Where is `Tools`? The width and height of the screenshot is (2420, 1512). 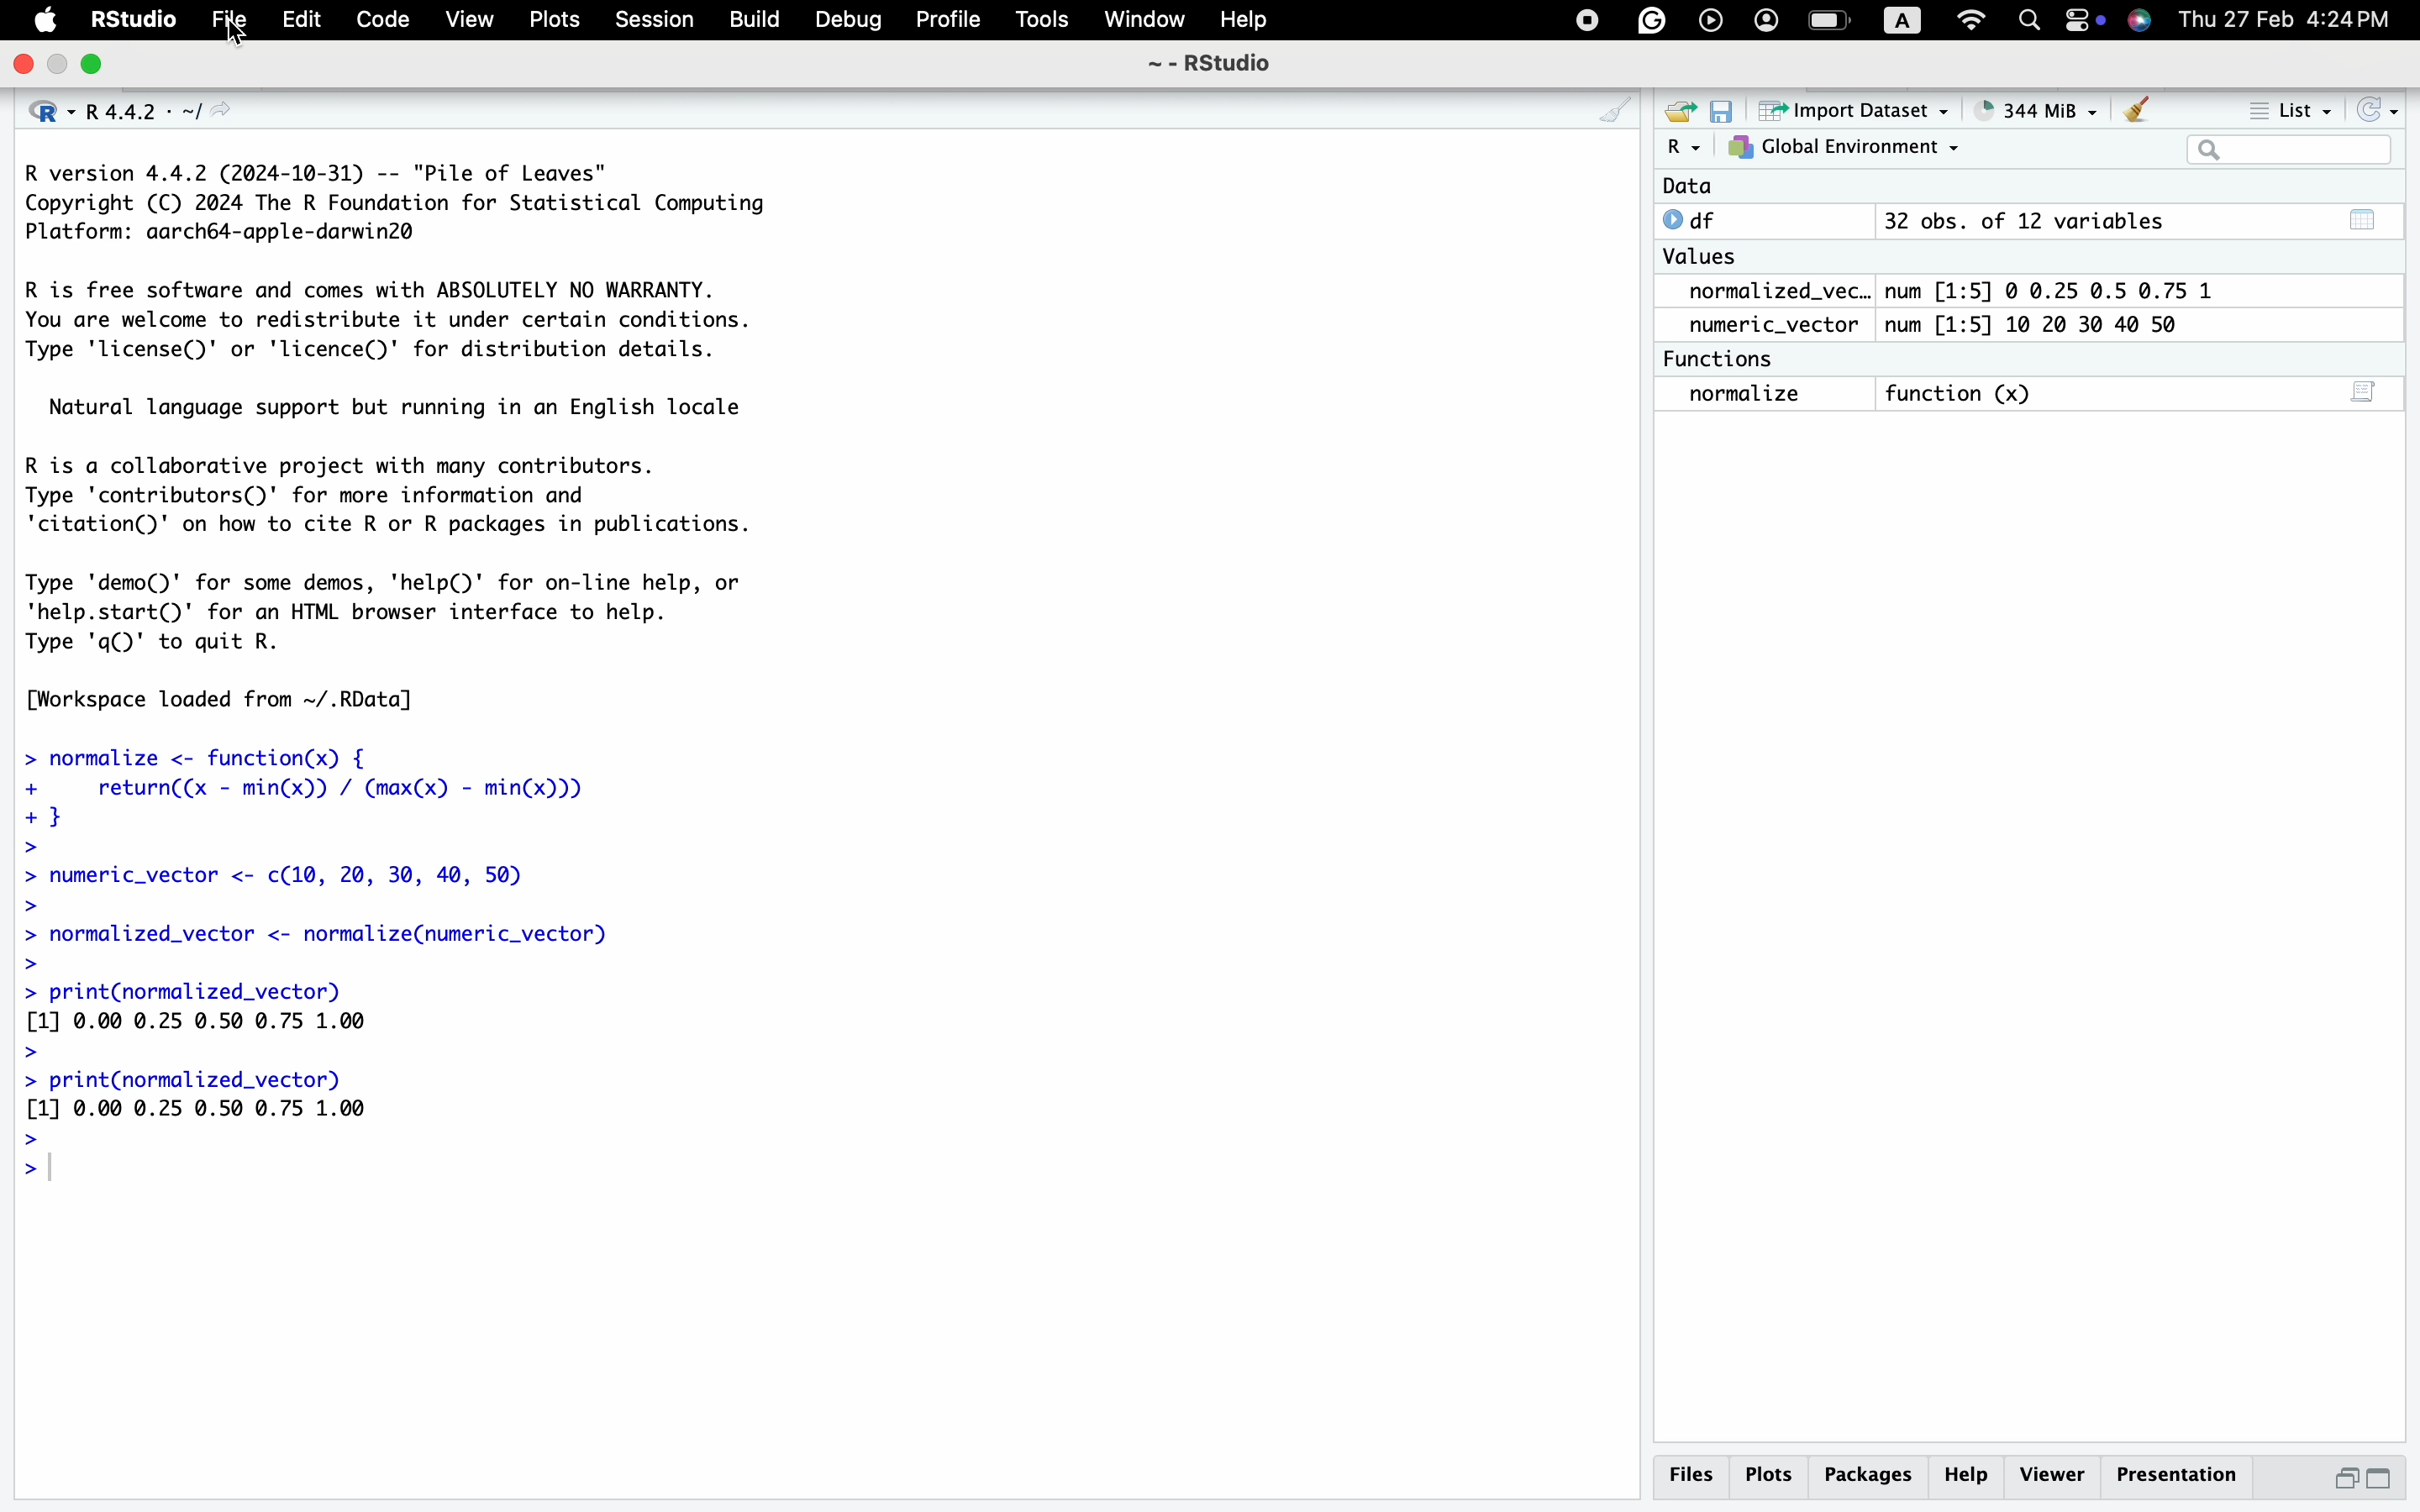 Tools is located at coordinates (1041, 24).